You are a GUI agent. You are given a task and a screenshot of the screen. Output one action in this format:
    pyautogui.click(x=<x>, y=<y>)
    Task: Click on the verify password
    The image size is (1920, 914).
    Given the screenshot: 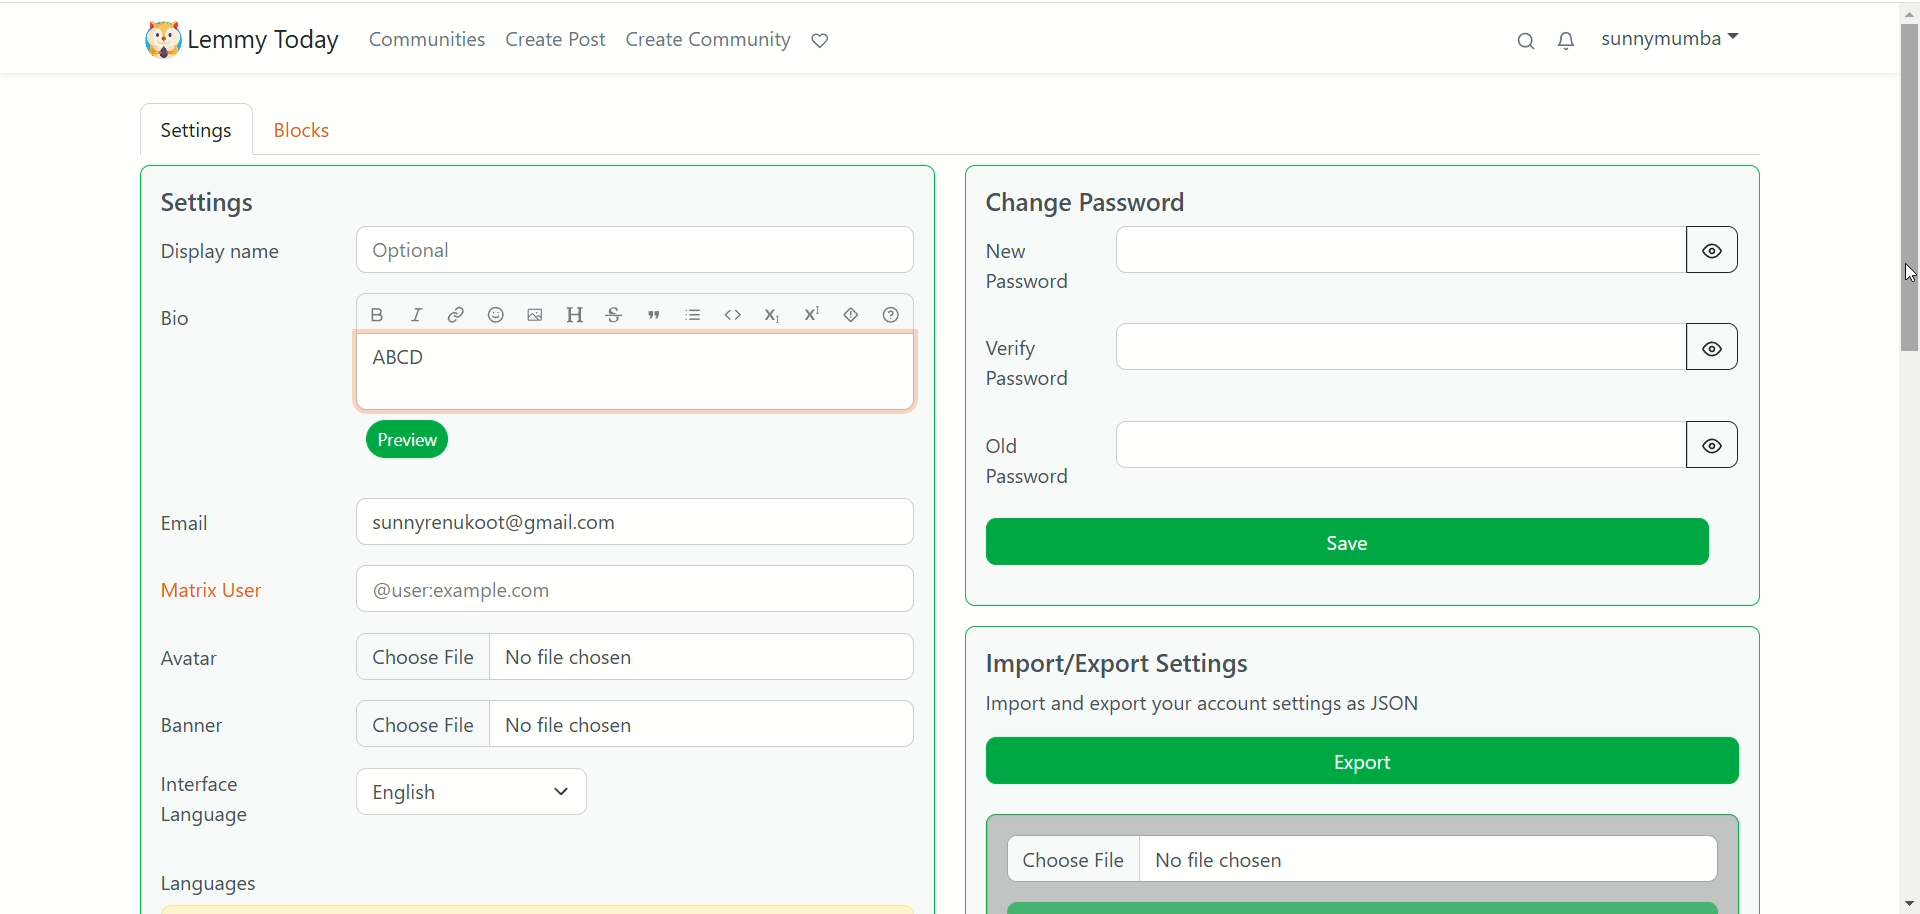 What is the action you would take?
    pyautogui.click(x=1366, y=353)
    